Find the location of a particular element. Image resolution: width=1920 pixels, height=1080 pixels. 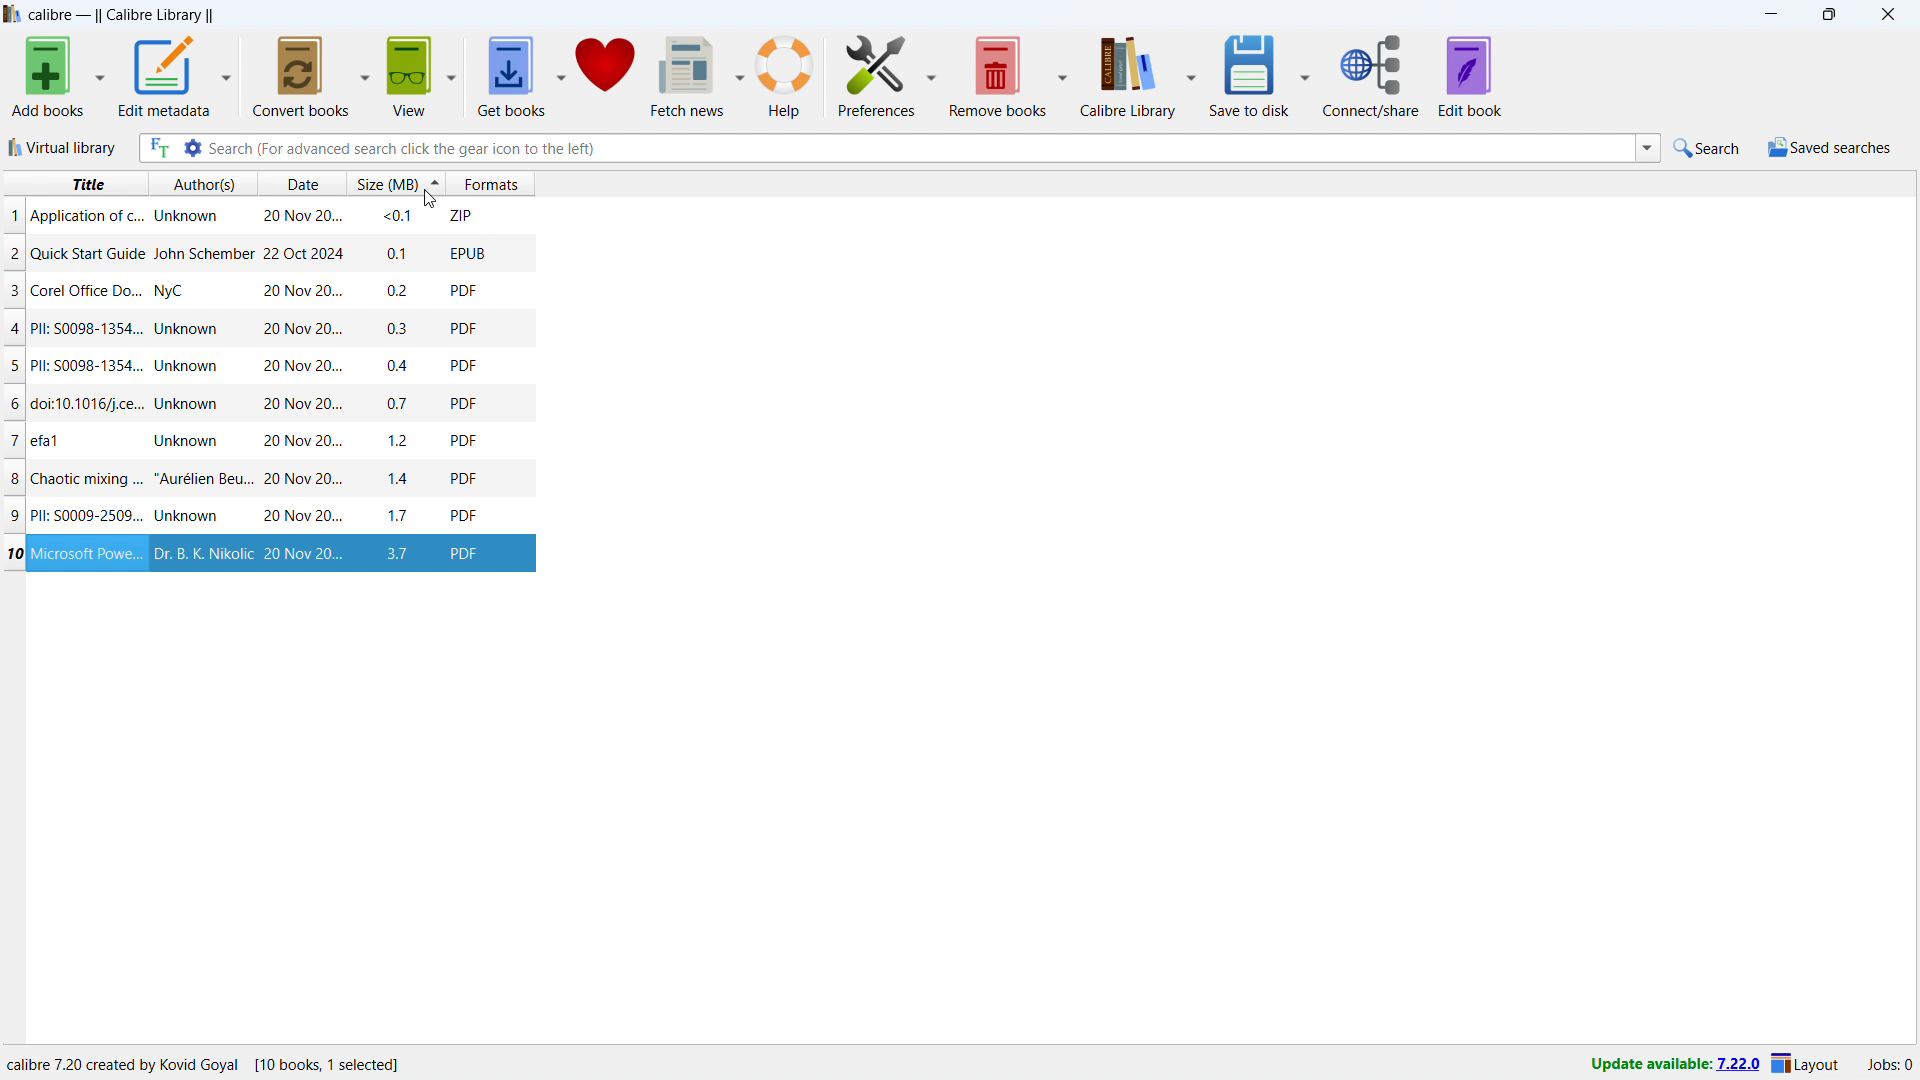

8 is located at coordinates (12, 477).